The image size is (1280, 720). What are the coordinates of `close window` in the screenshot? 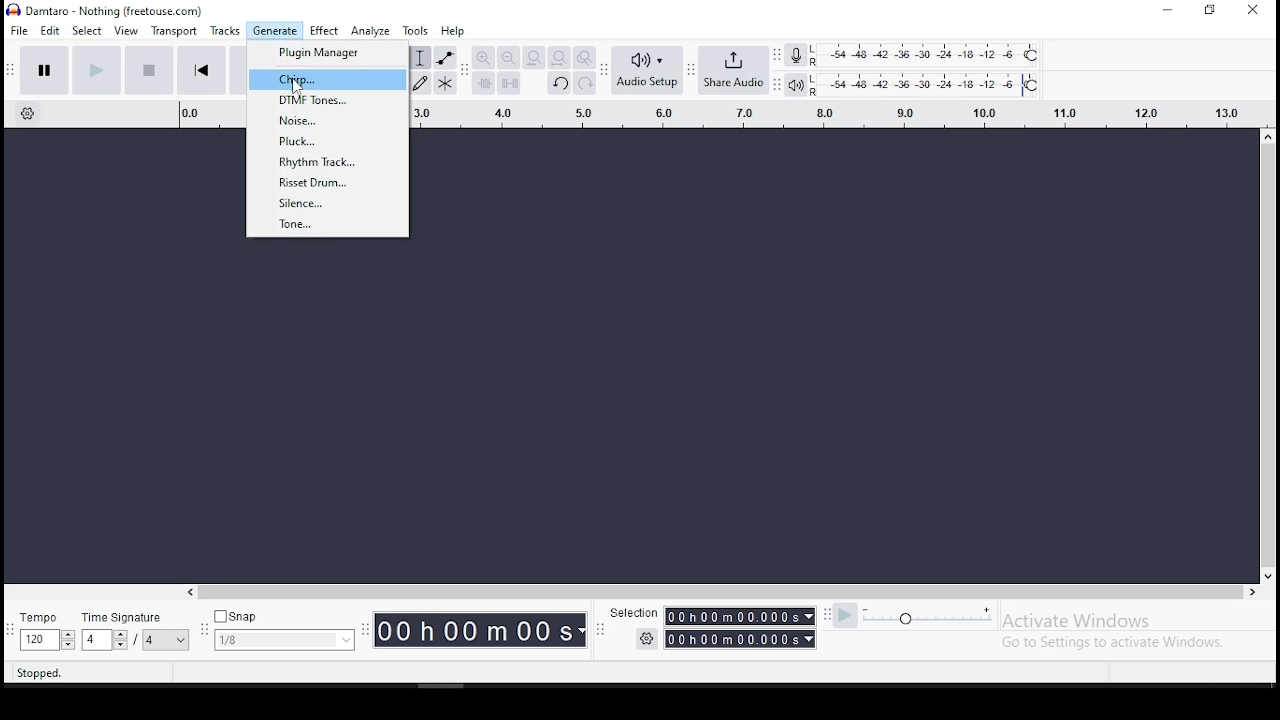 It's located at (1253, 9).